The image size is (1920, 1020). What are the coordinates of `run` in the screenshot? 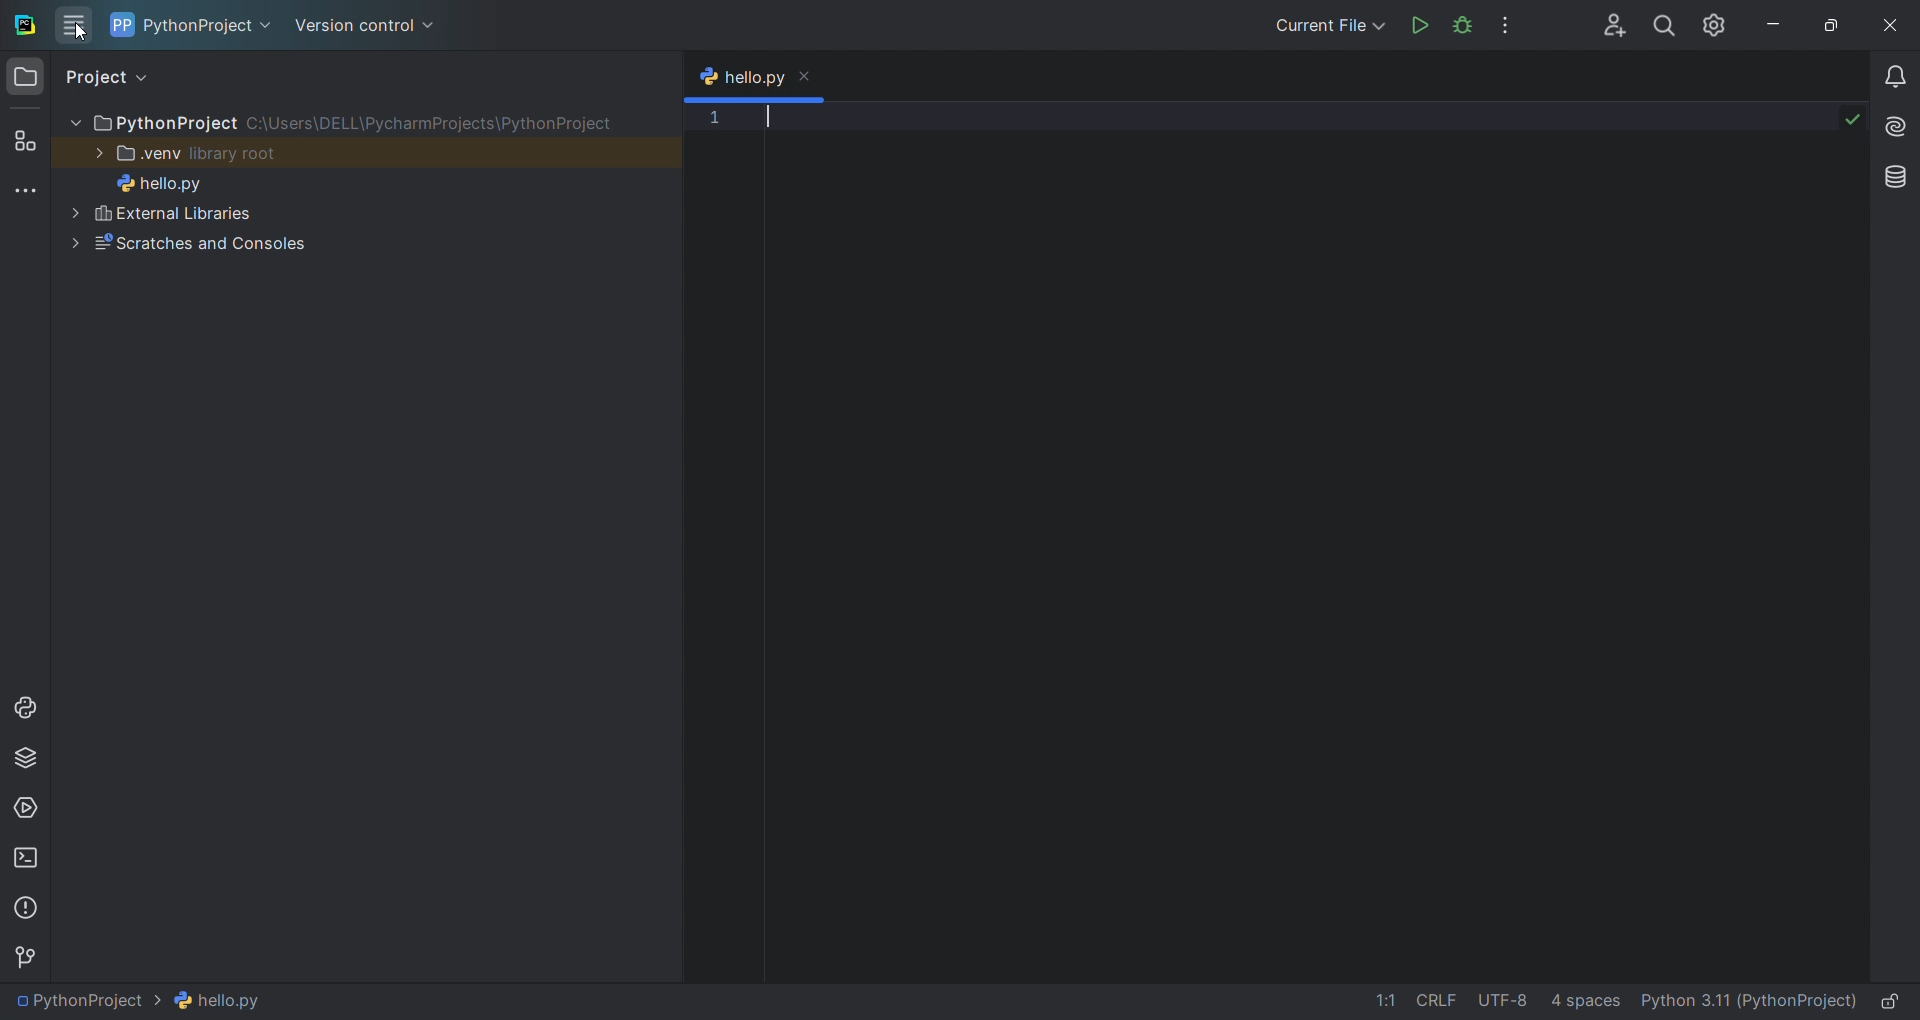 It's located at (1417, 23).